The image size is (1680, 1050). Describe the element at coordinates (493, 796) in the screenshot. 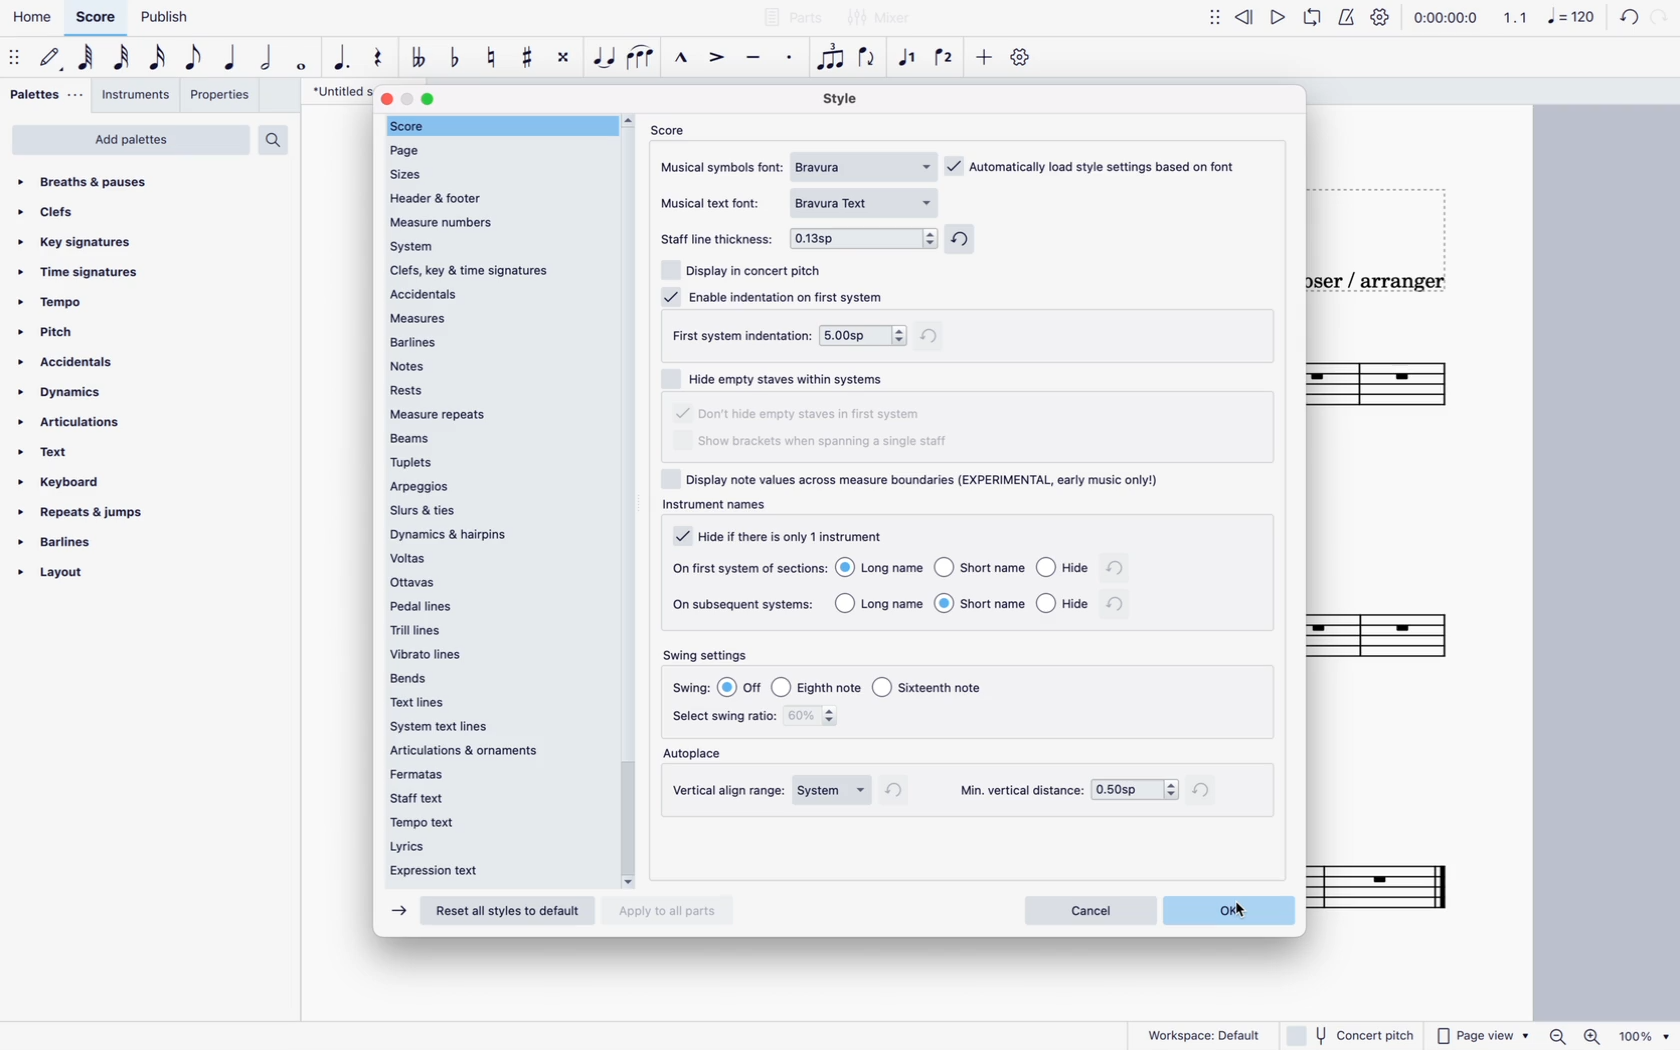

I see `staff text` at that location.